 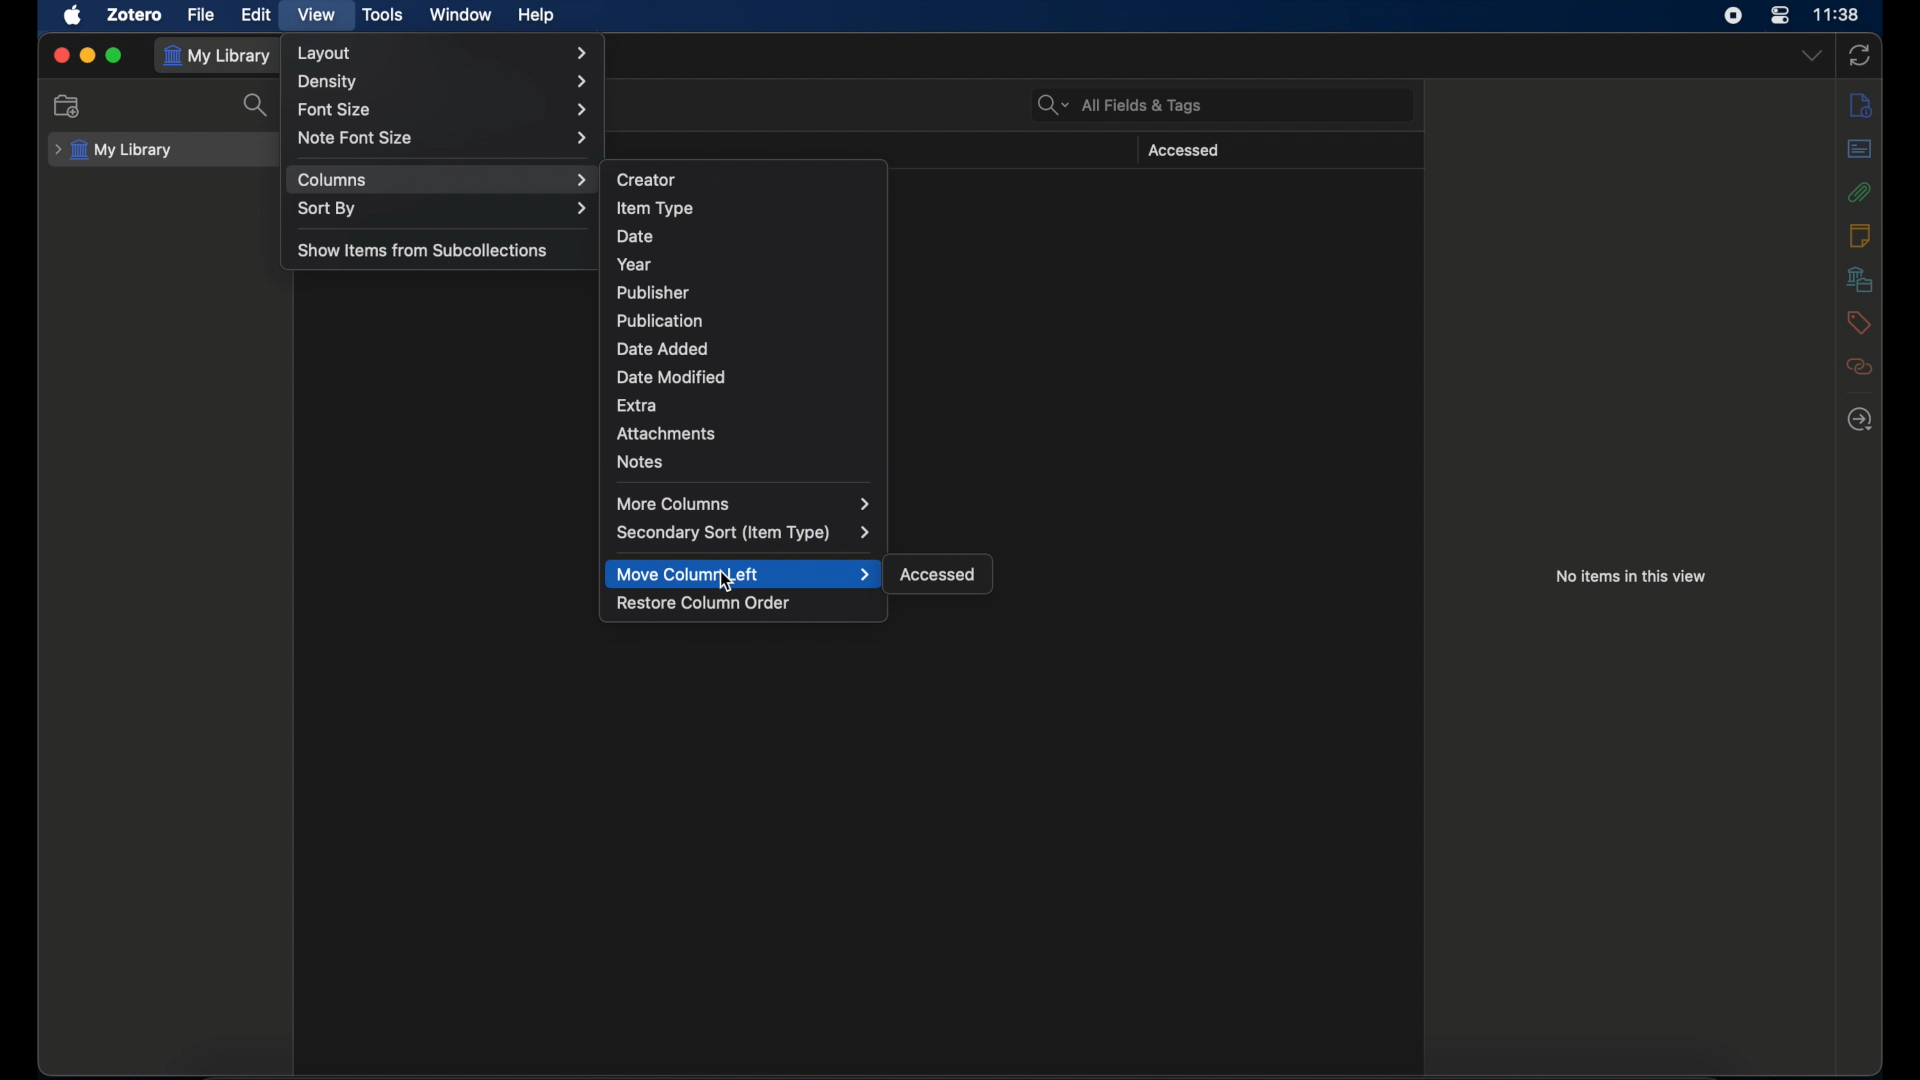 I want to click on info, so click(x=1859, y=105).